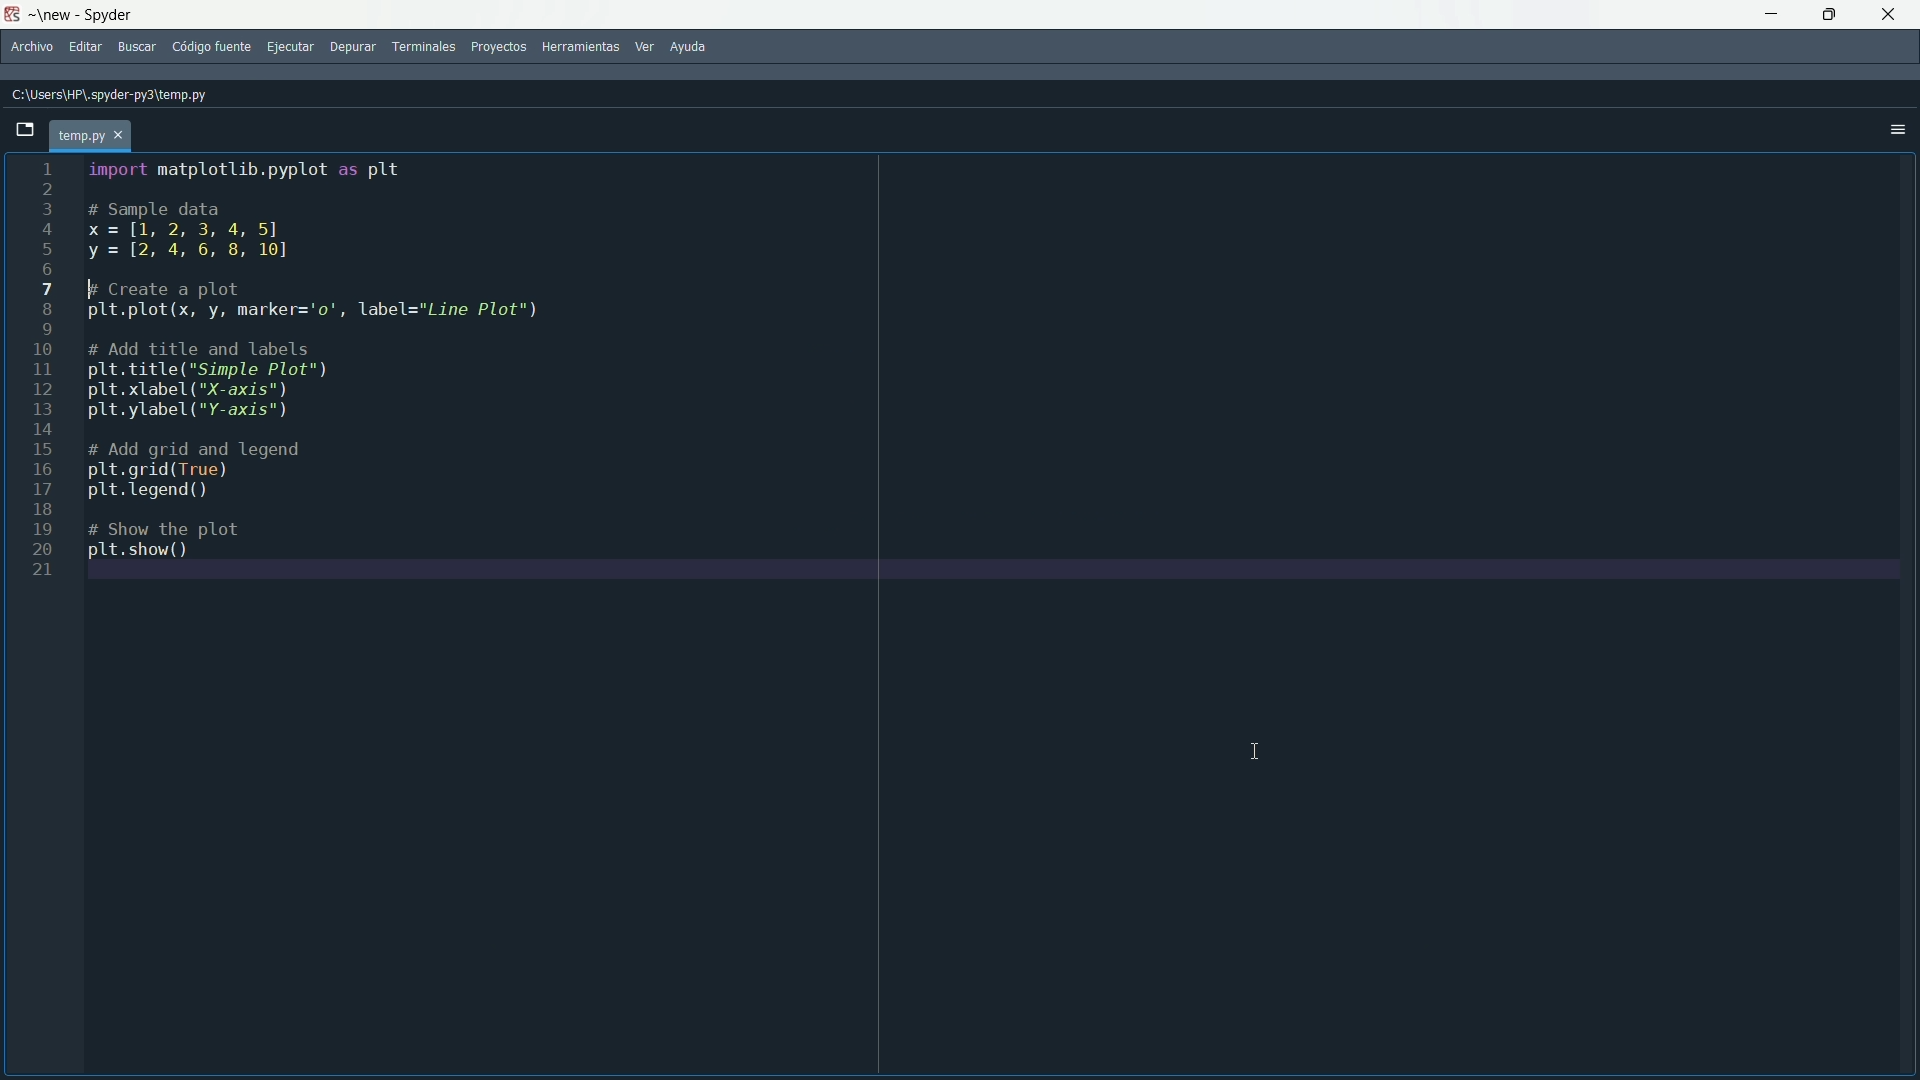 The width and height of the screenshot is (1920, 1080). Describe the element at coordinates (51, 16) in the screenshot. I see `folder name` at that location.